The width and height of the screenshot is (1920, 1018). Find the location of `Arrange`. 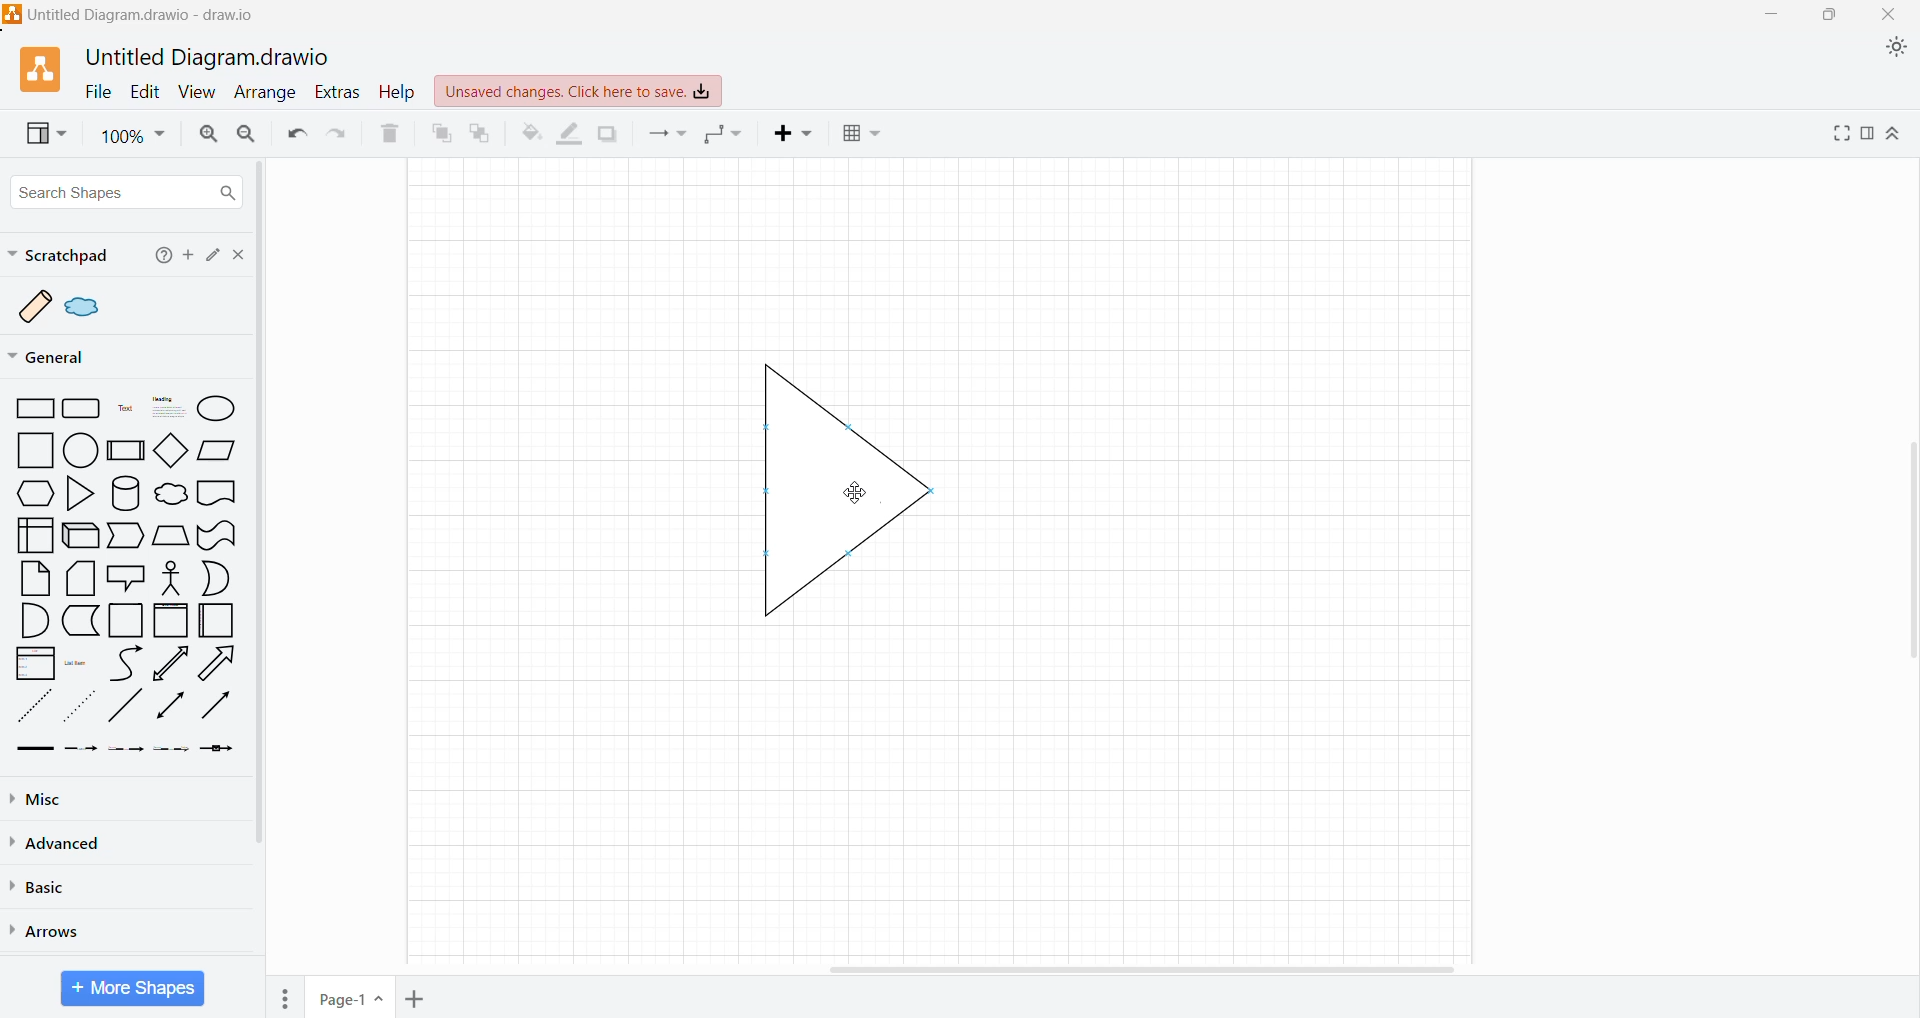

Arrange is located at coordinates (268, 93).